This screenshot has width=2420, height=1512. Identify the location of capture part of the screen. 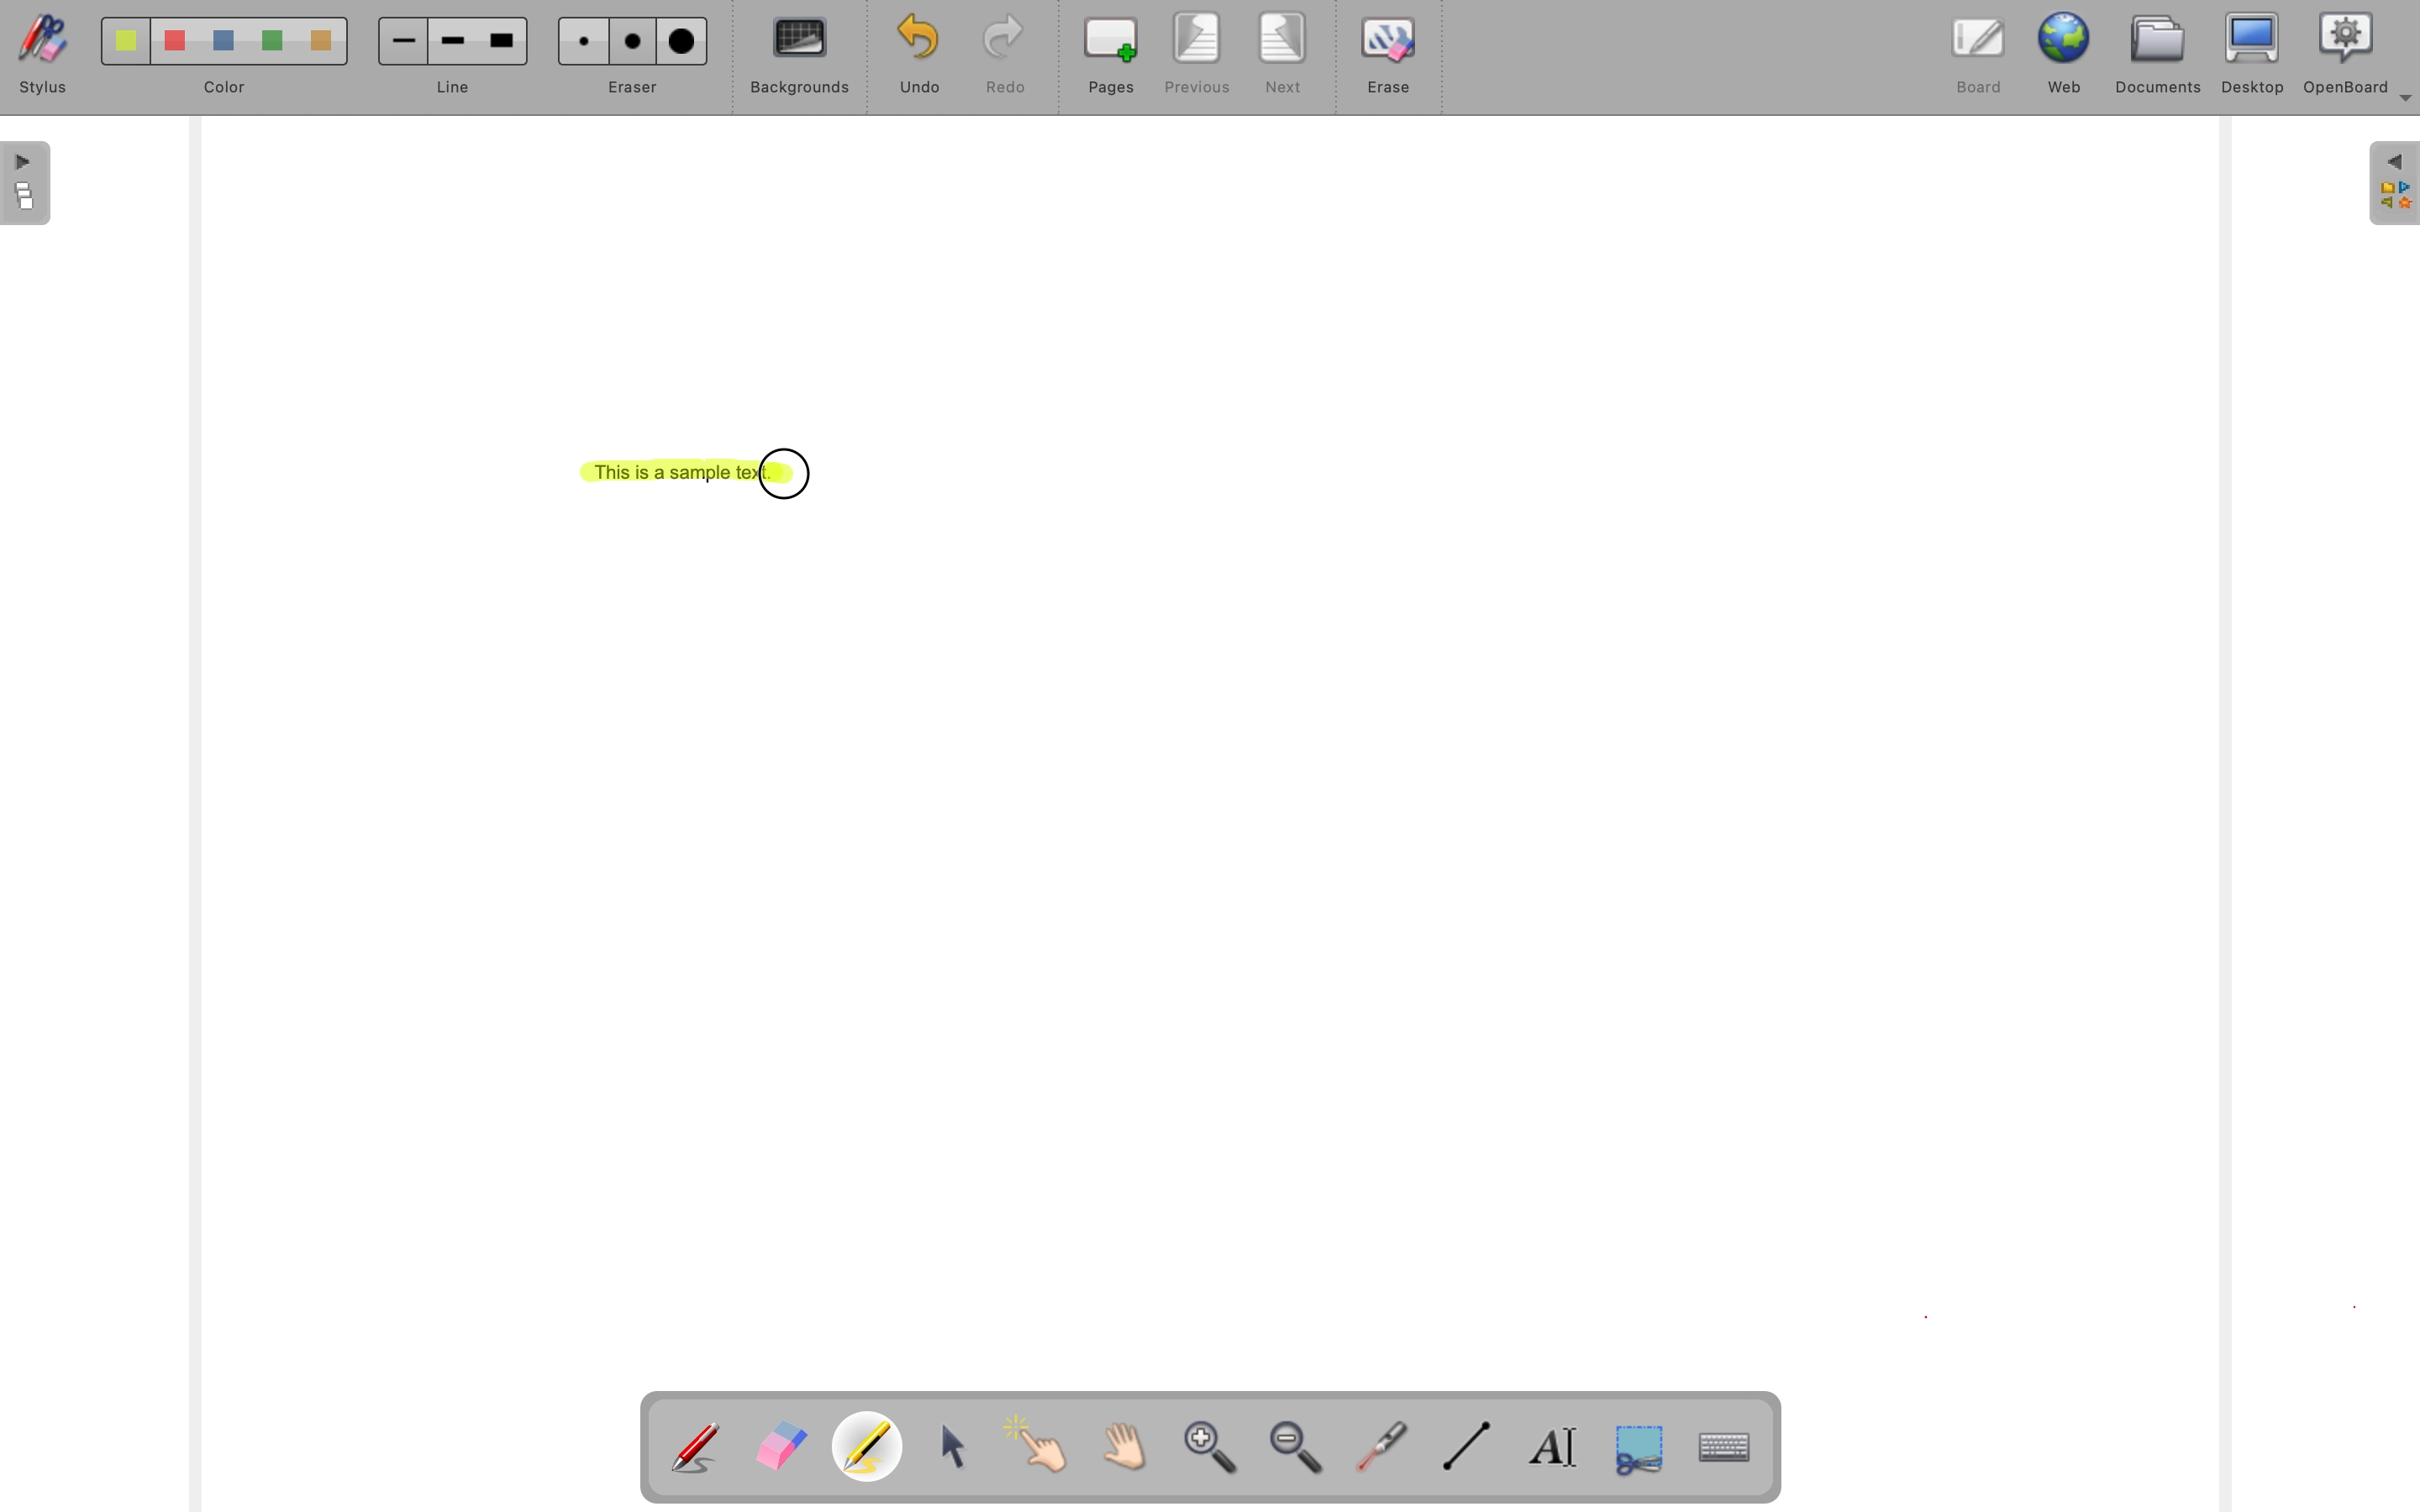
(1638, 1448).